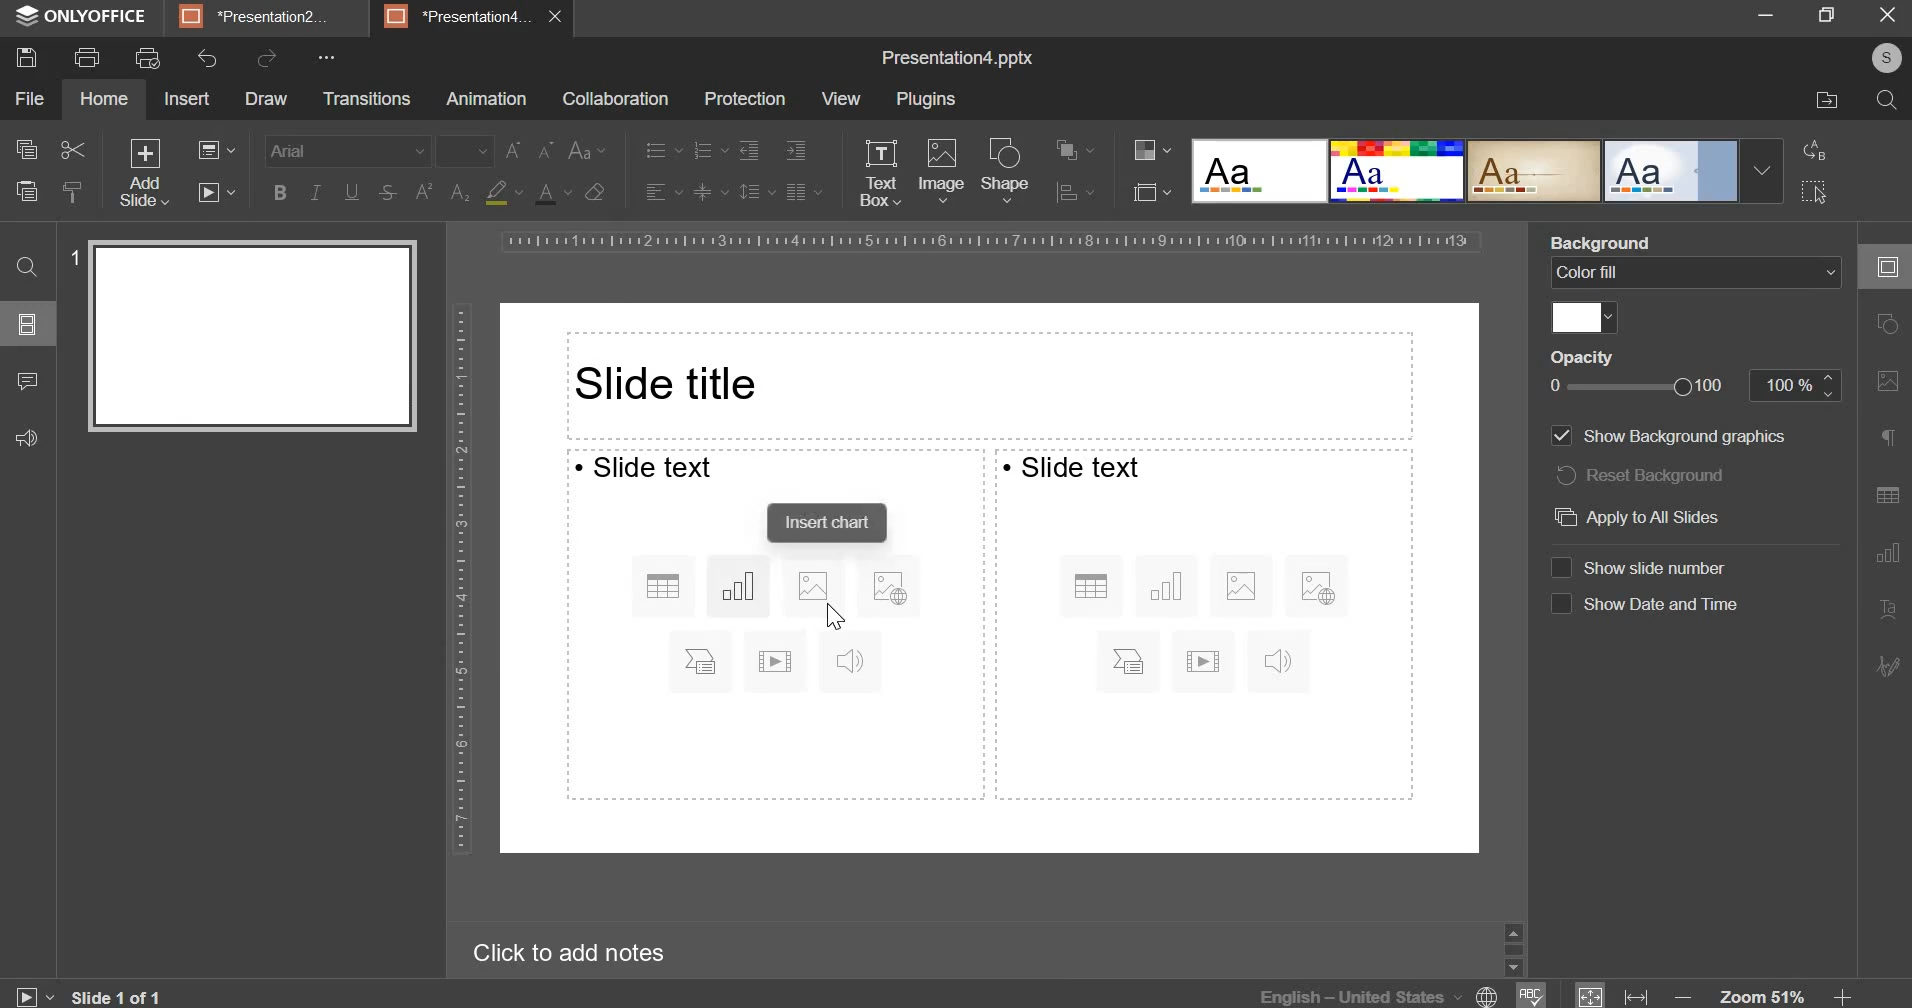 The image size is (1912, 1008). I want to click on zoom 51%, so click(1762, 996).